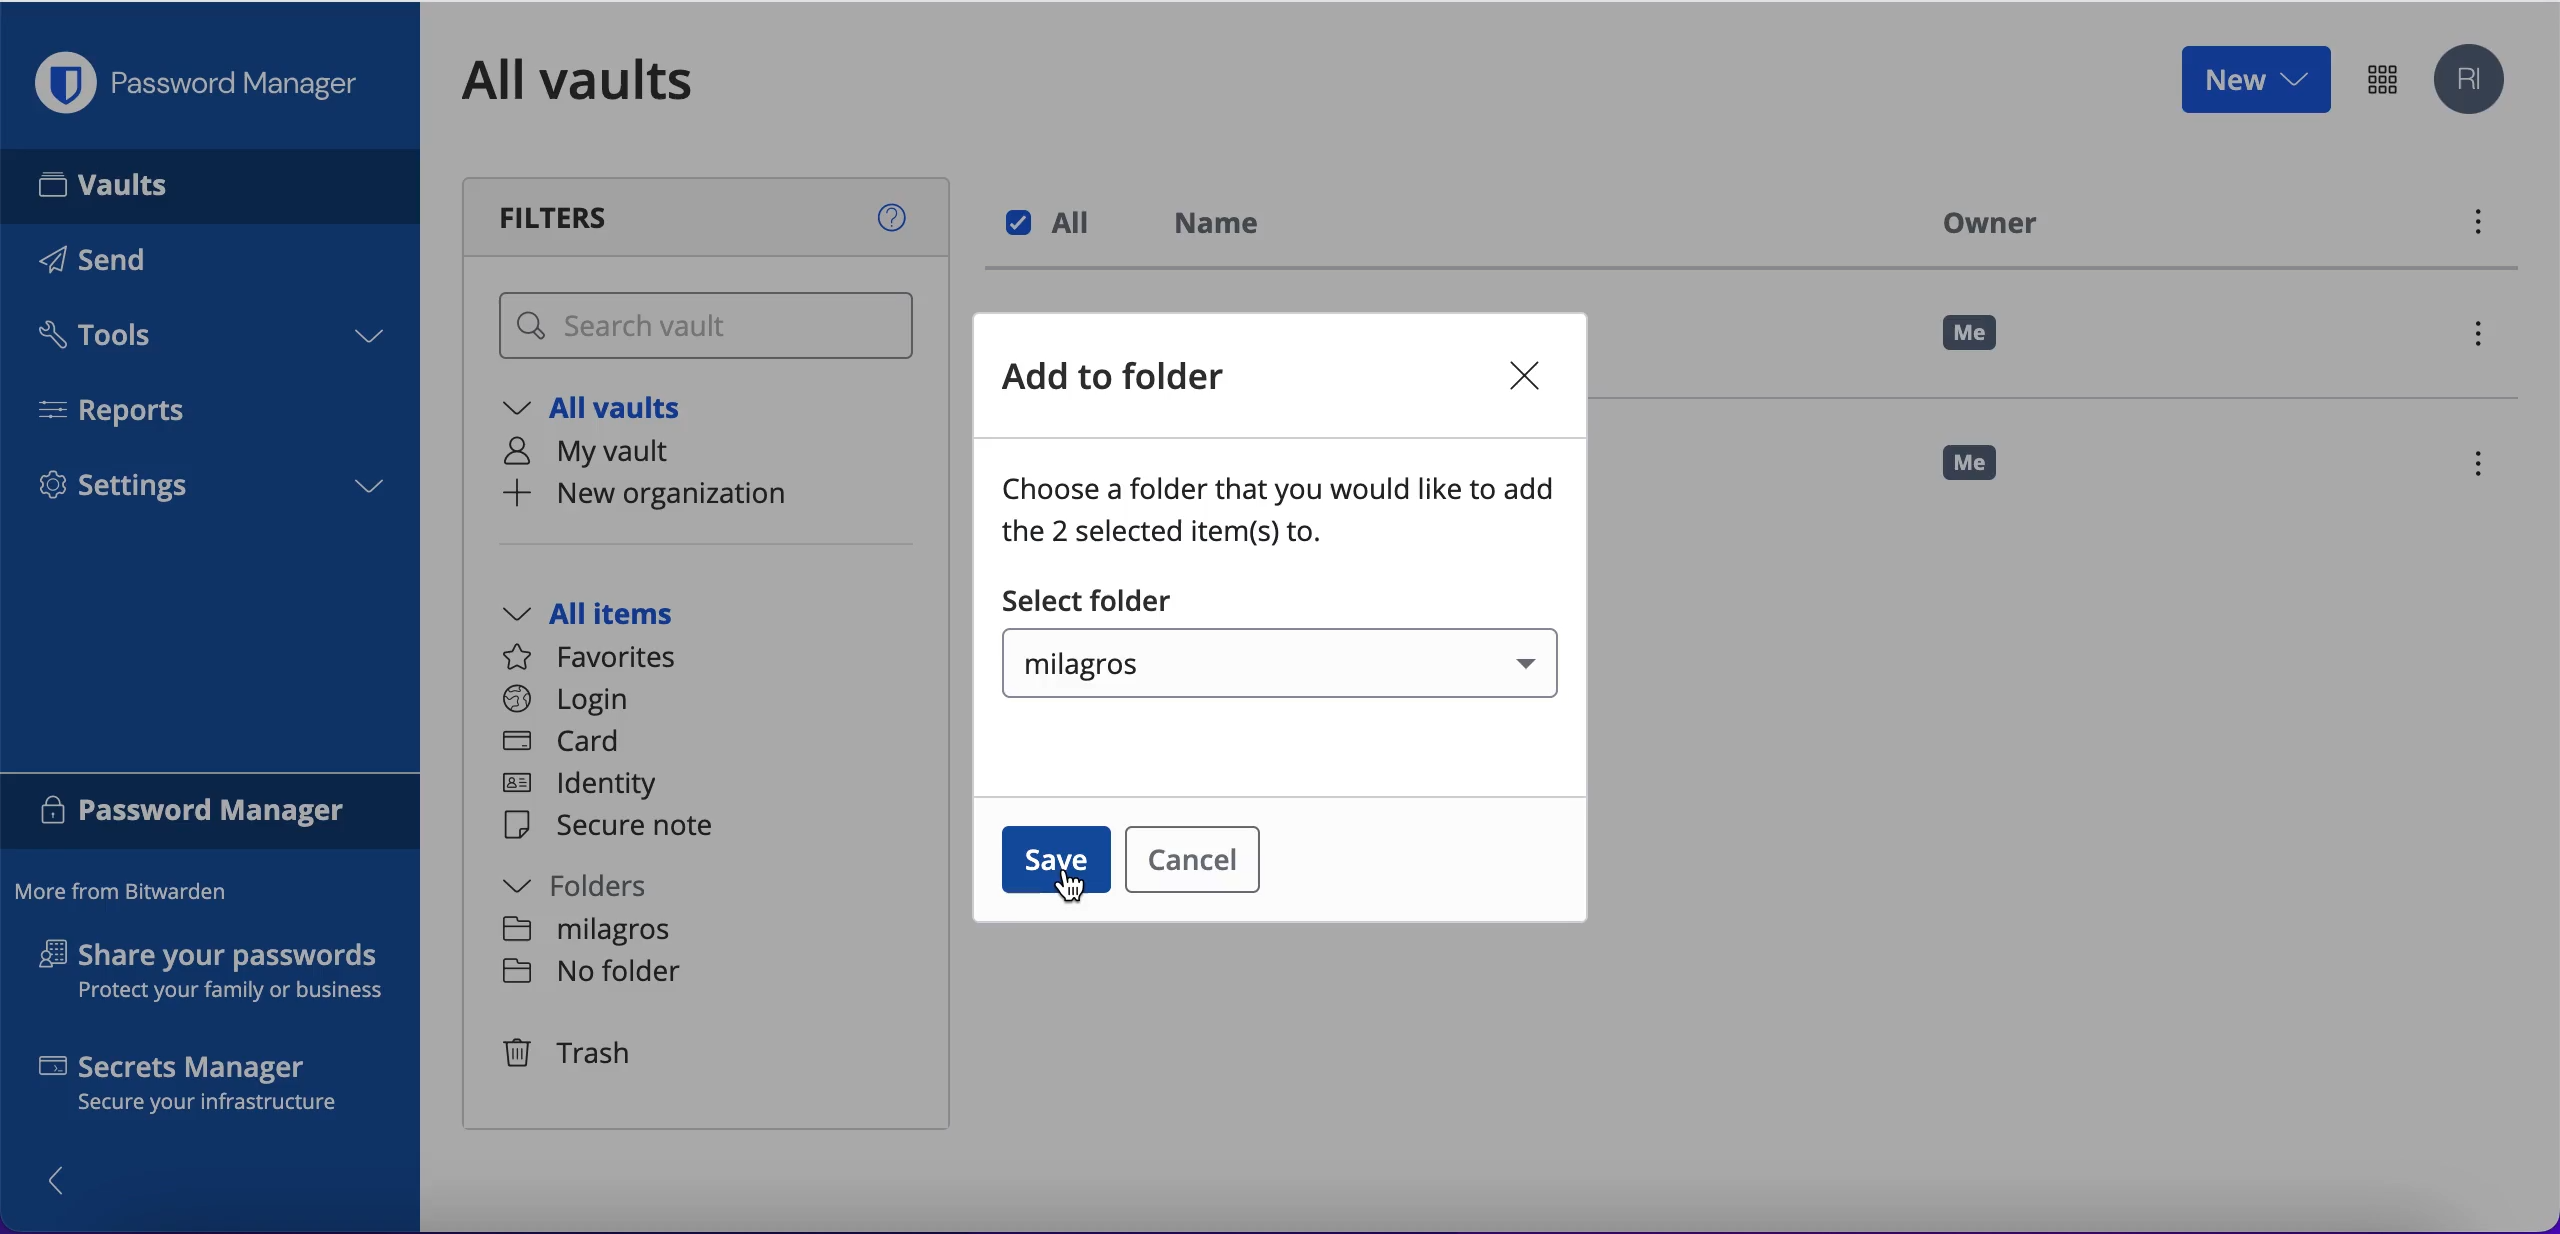 This screenshot has height=1234, width=2560. I want to click on password manager, so click(211, 814).